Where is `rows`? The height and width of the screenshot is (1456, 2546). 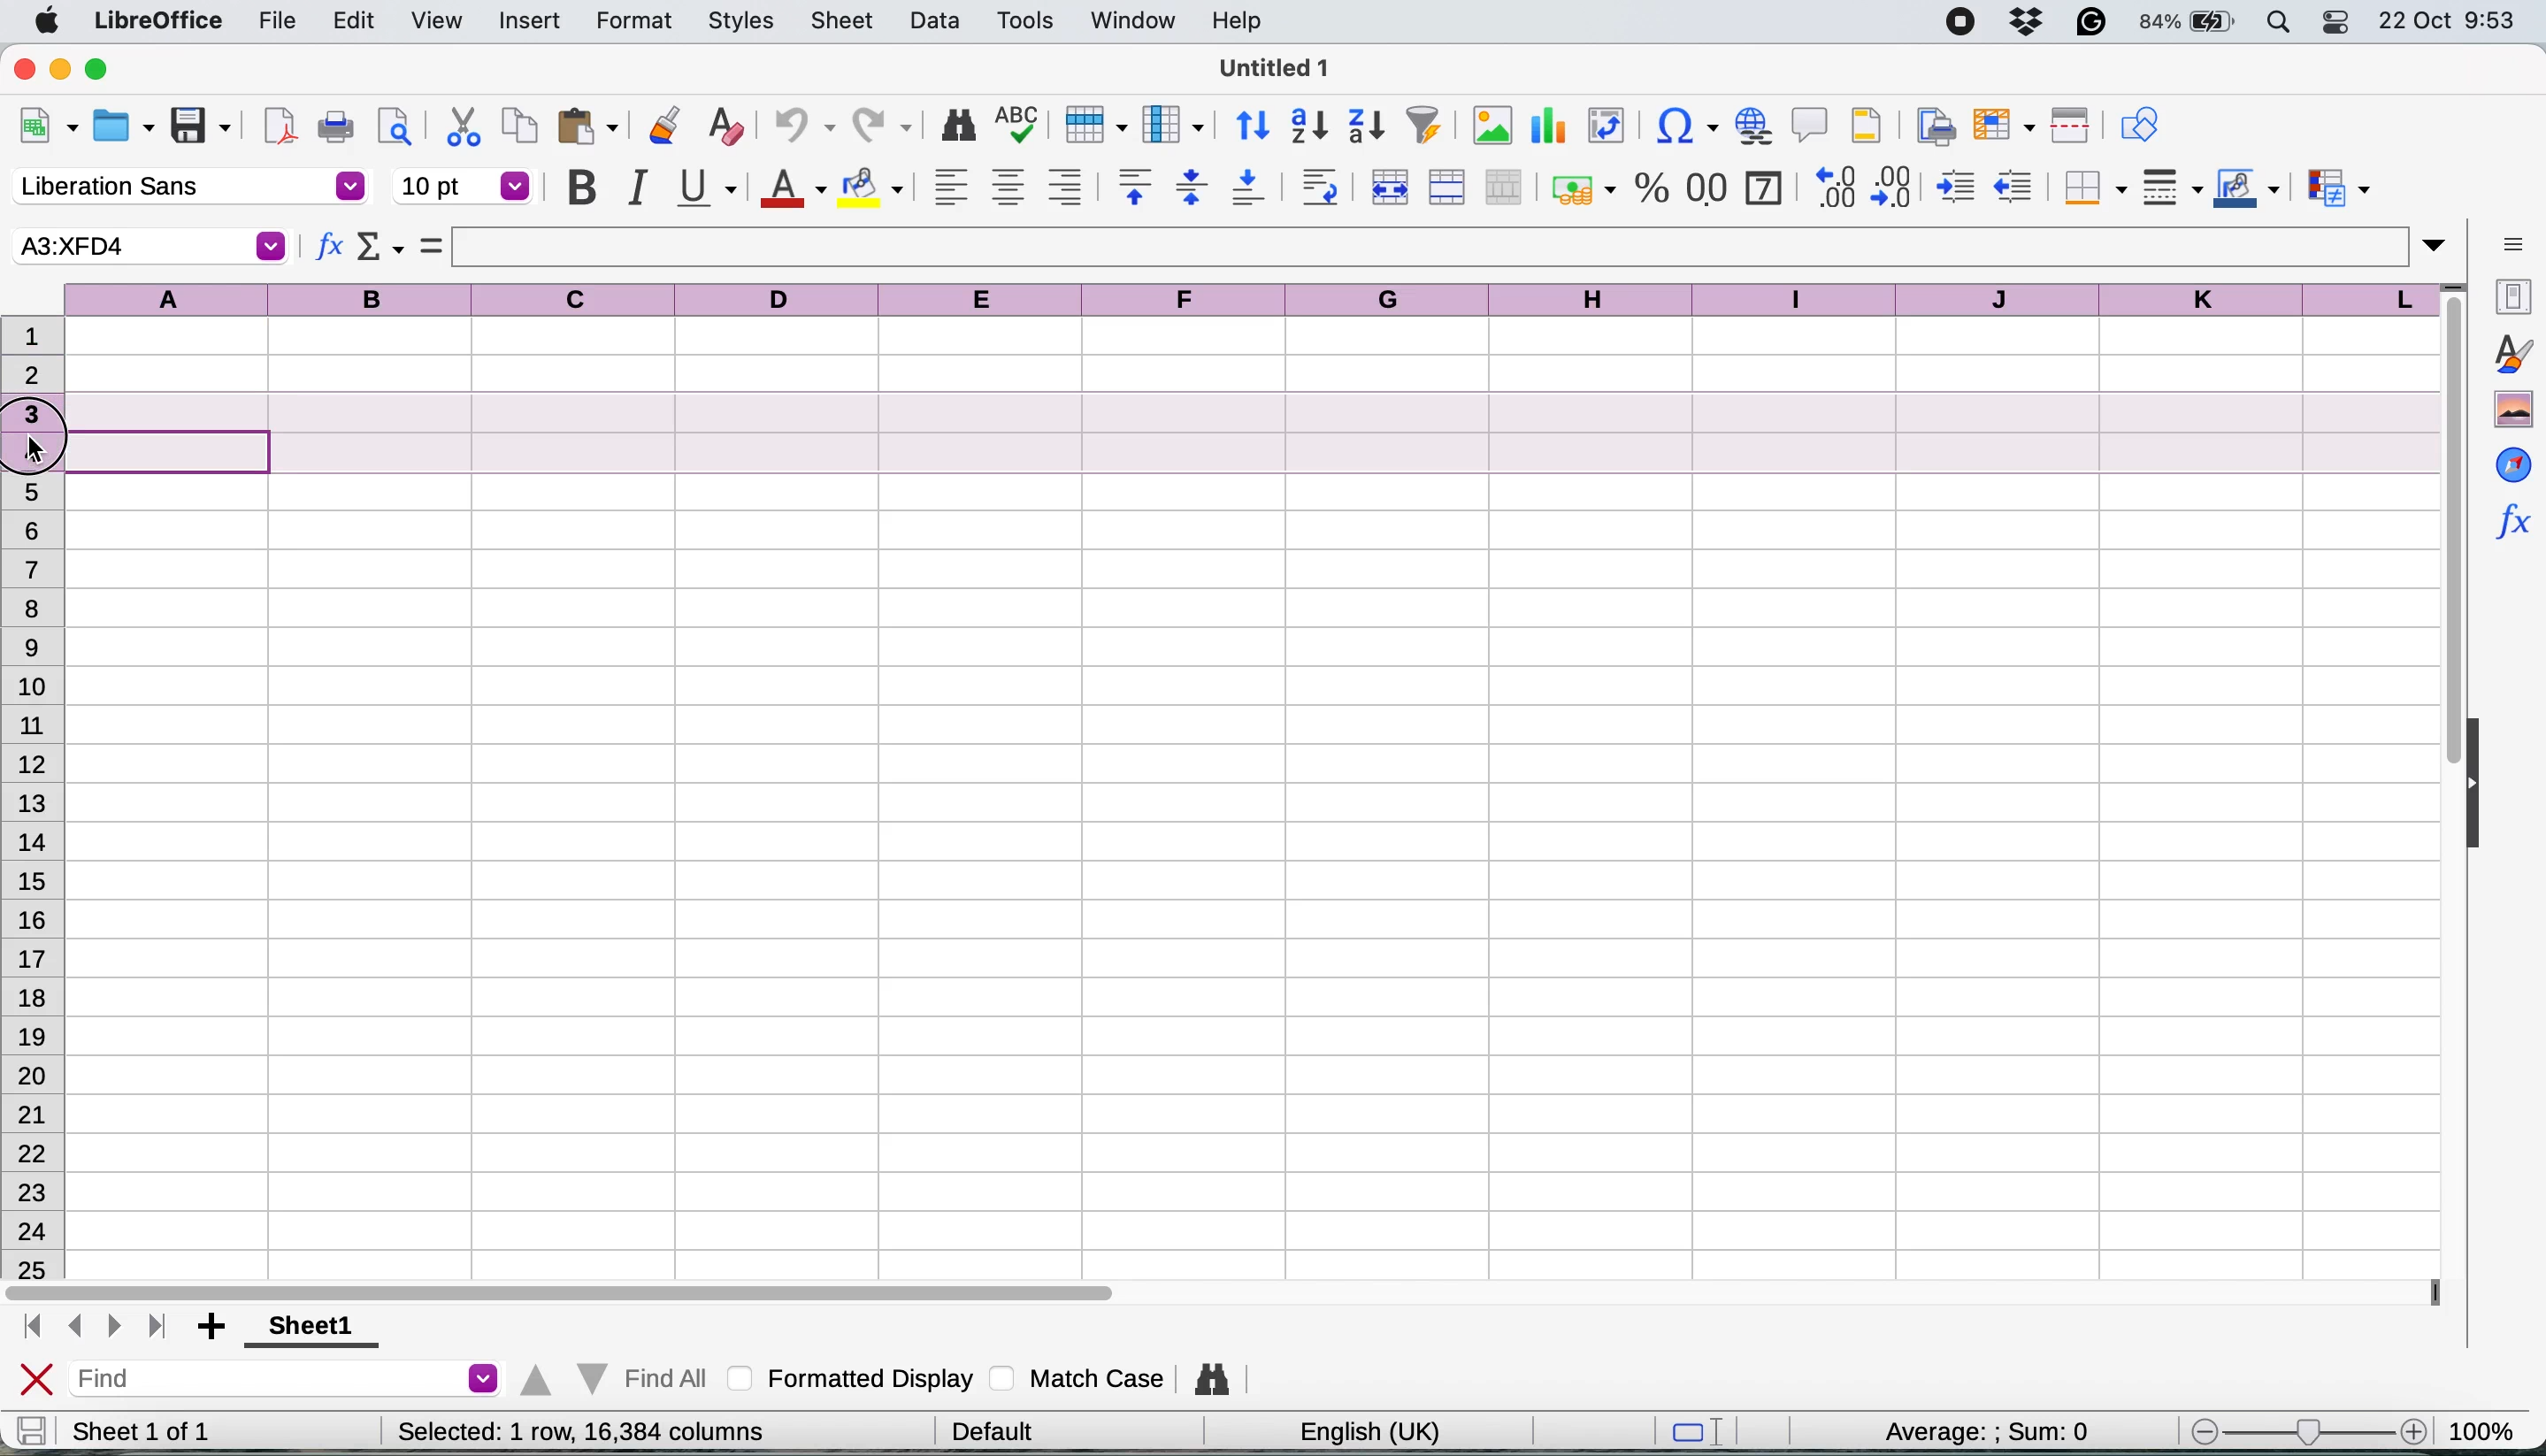
rows is located at coordinates (34, 883).